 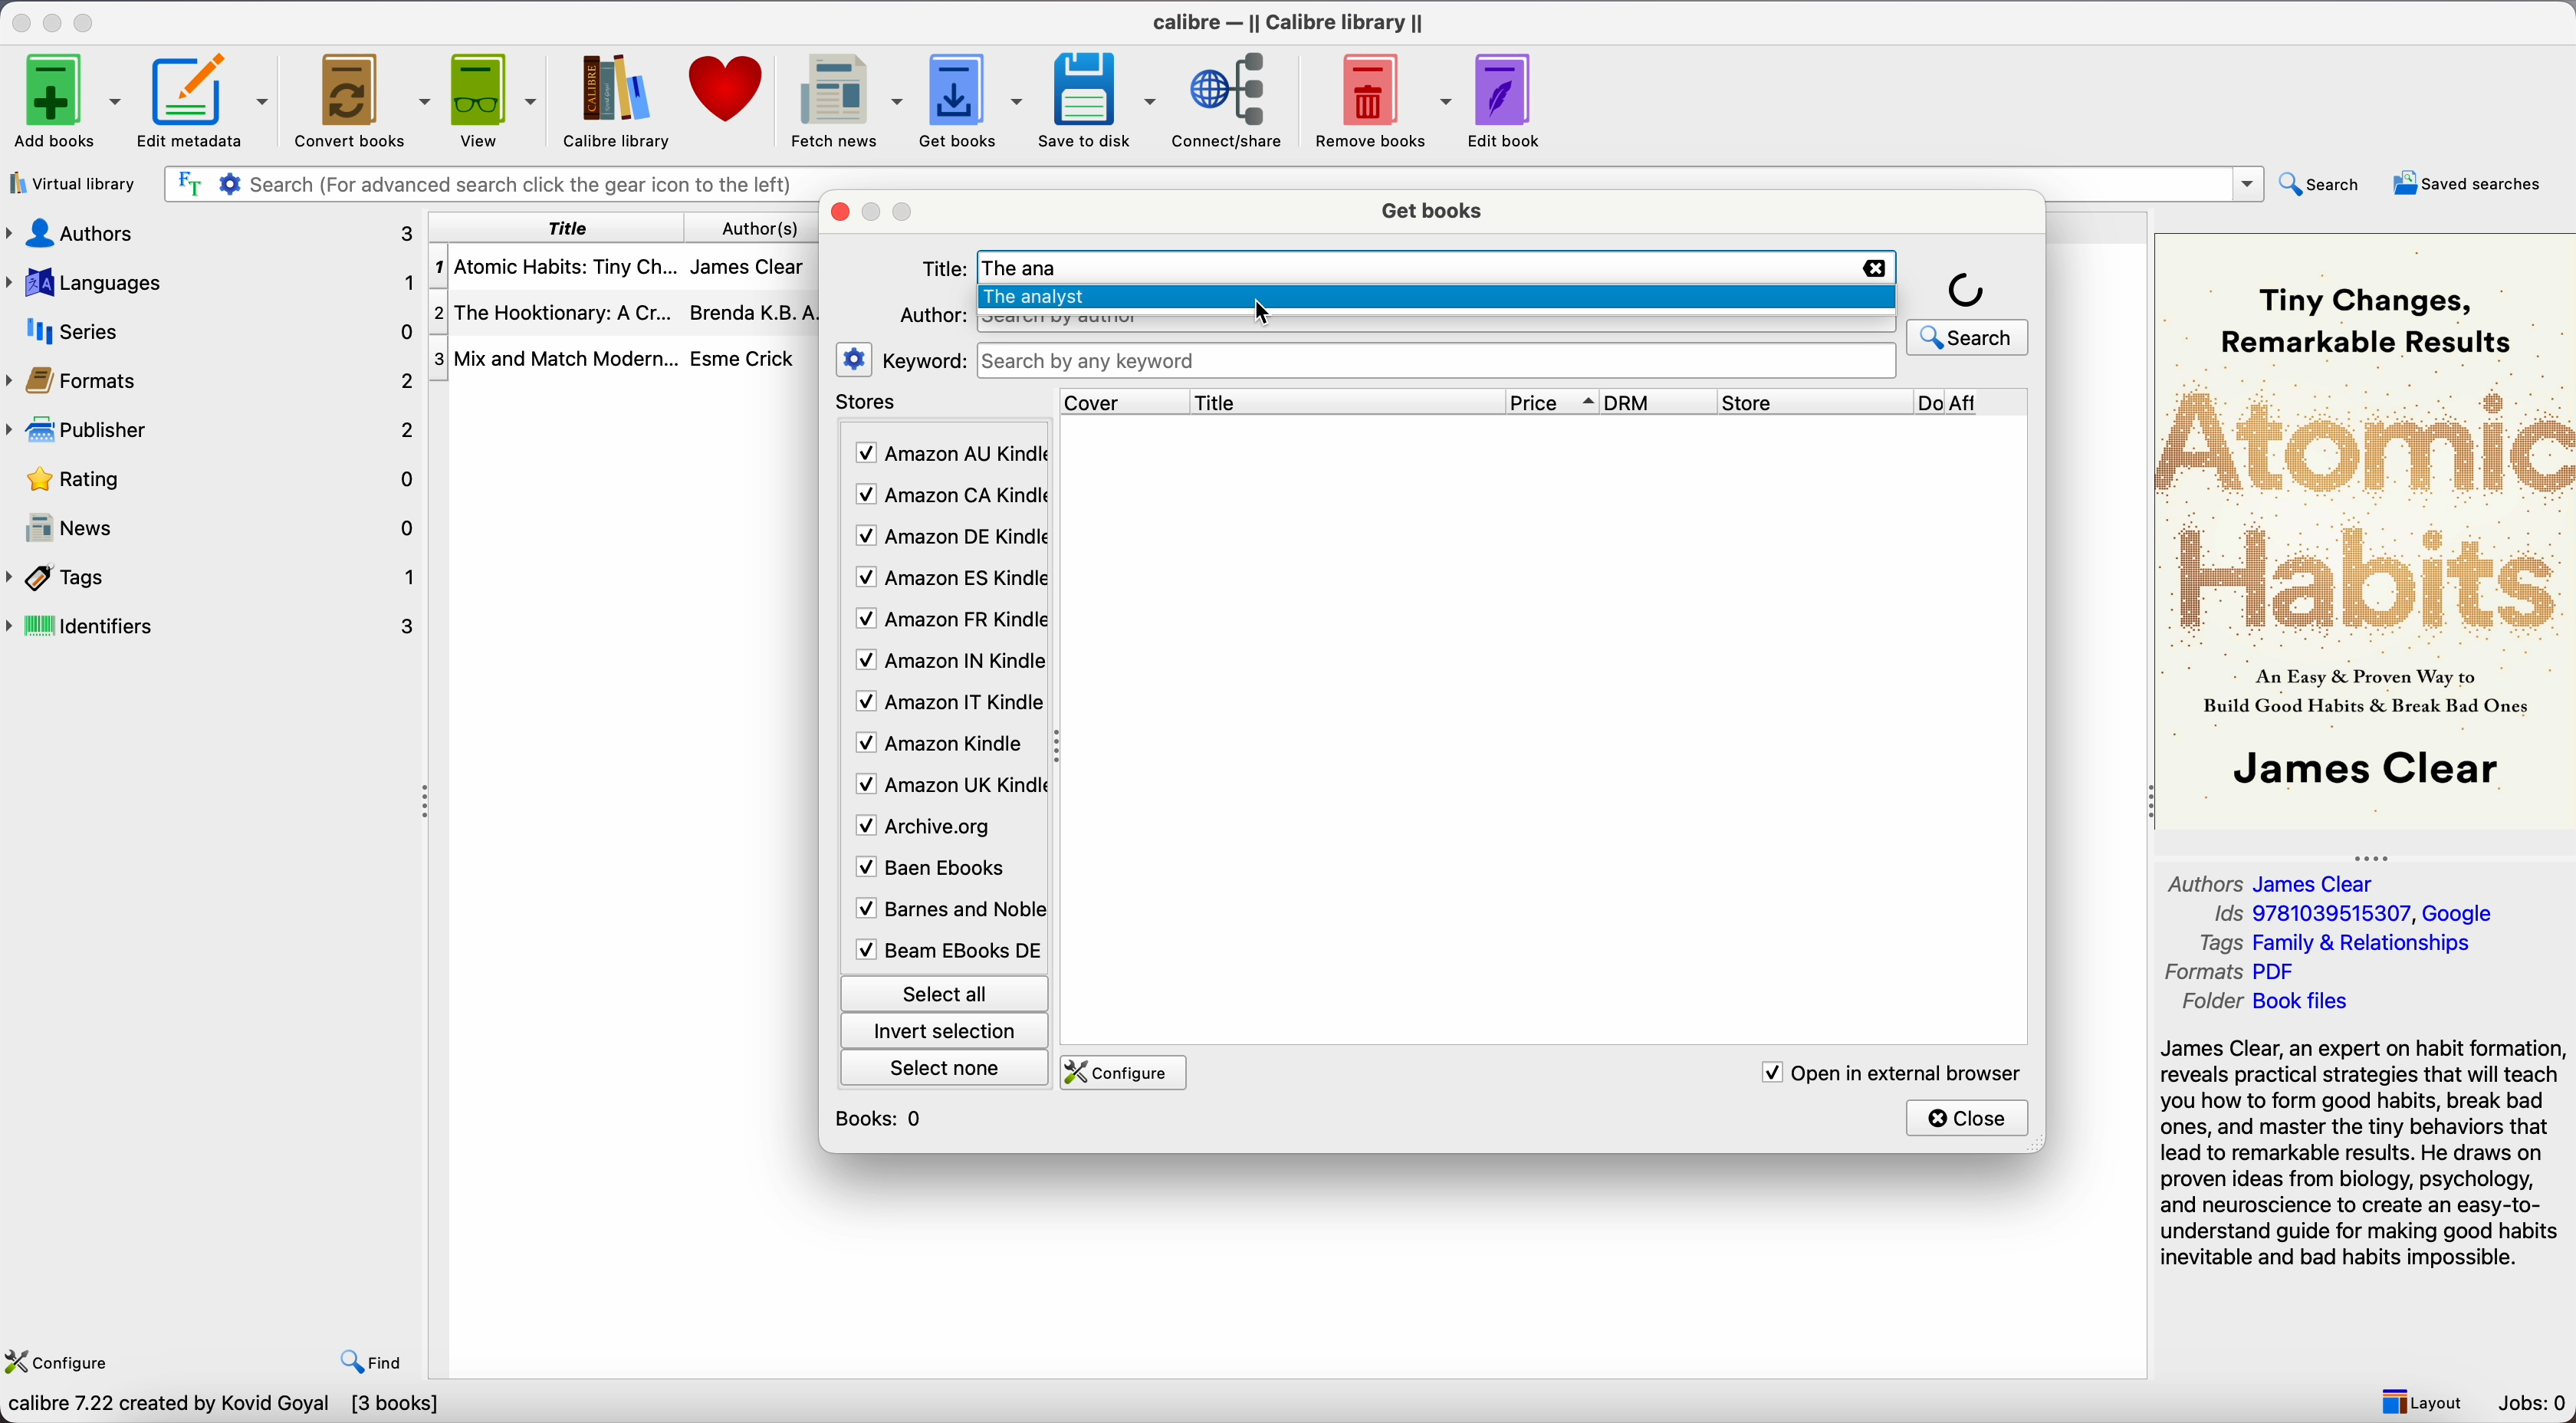 I want to click on Amazon Kindle, so click(x=943, y=747).